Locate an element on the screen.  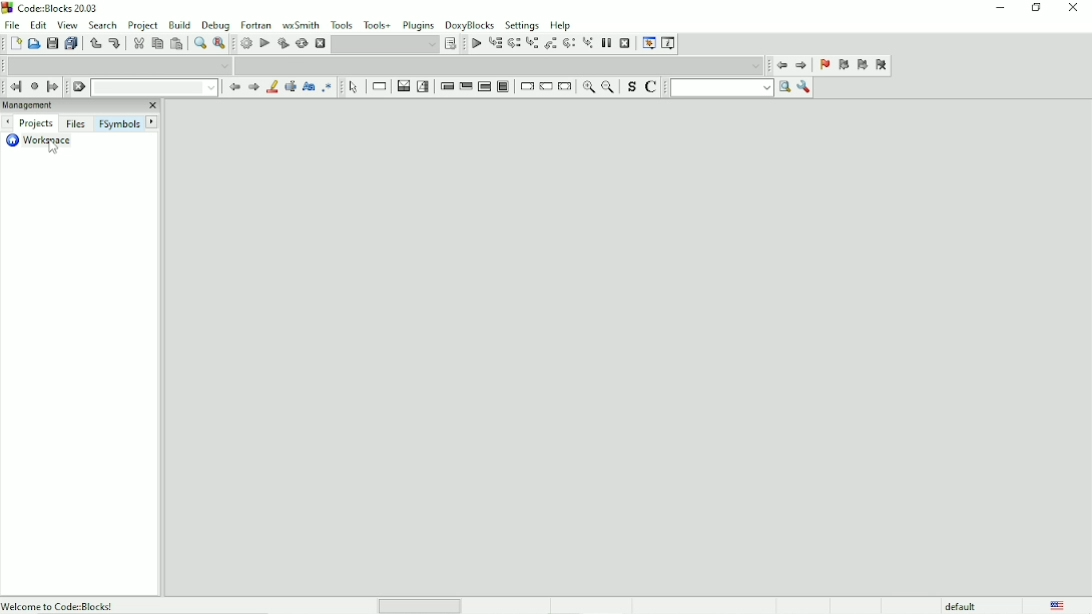
Build is located at coordinates (245, 44).